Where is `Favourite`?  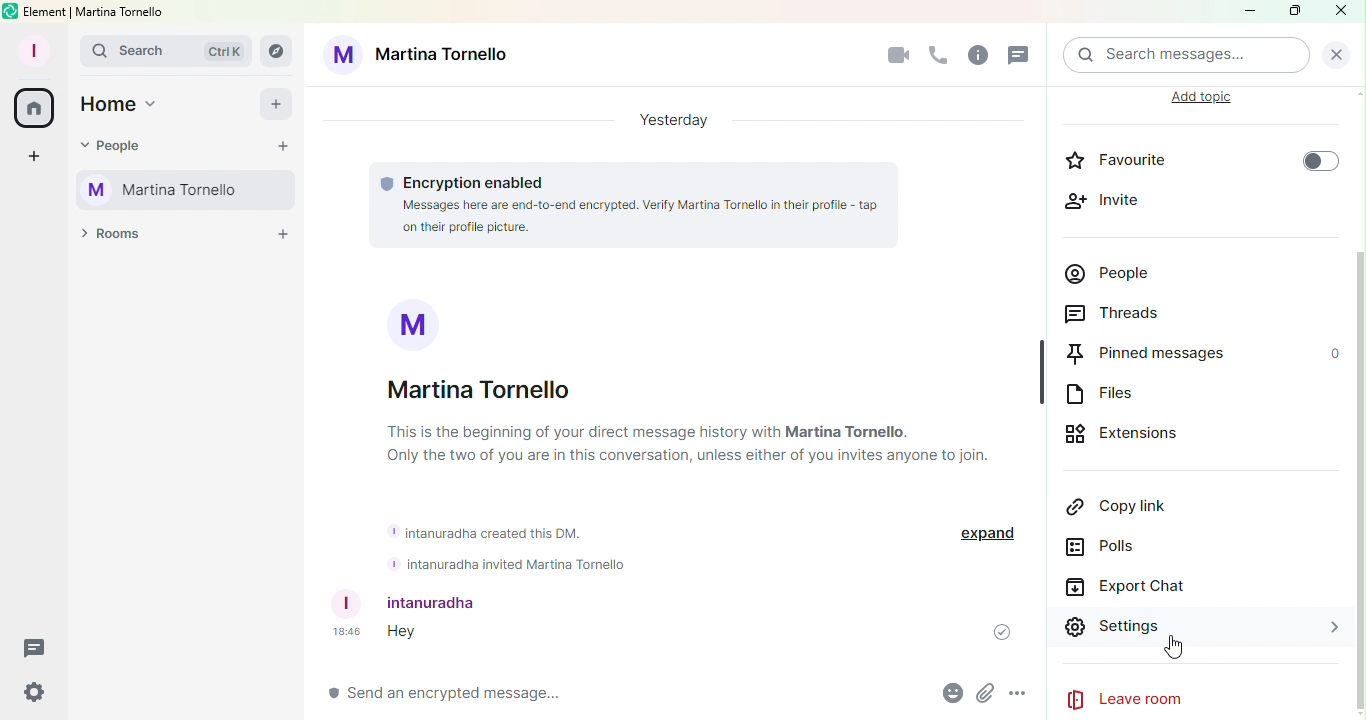 Favourite is located at coordinates (1203, 157).